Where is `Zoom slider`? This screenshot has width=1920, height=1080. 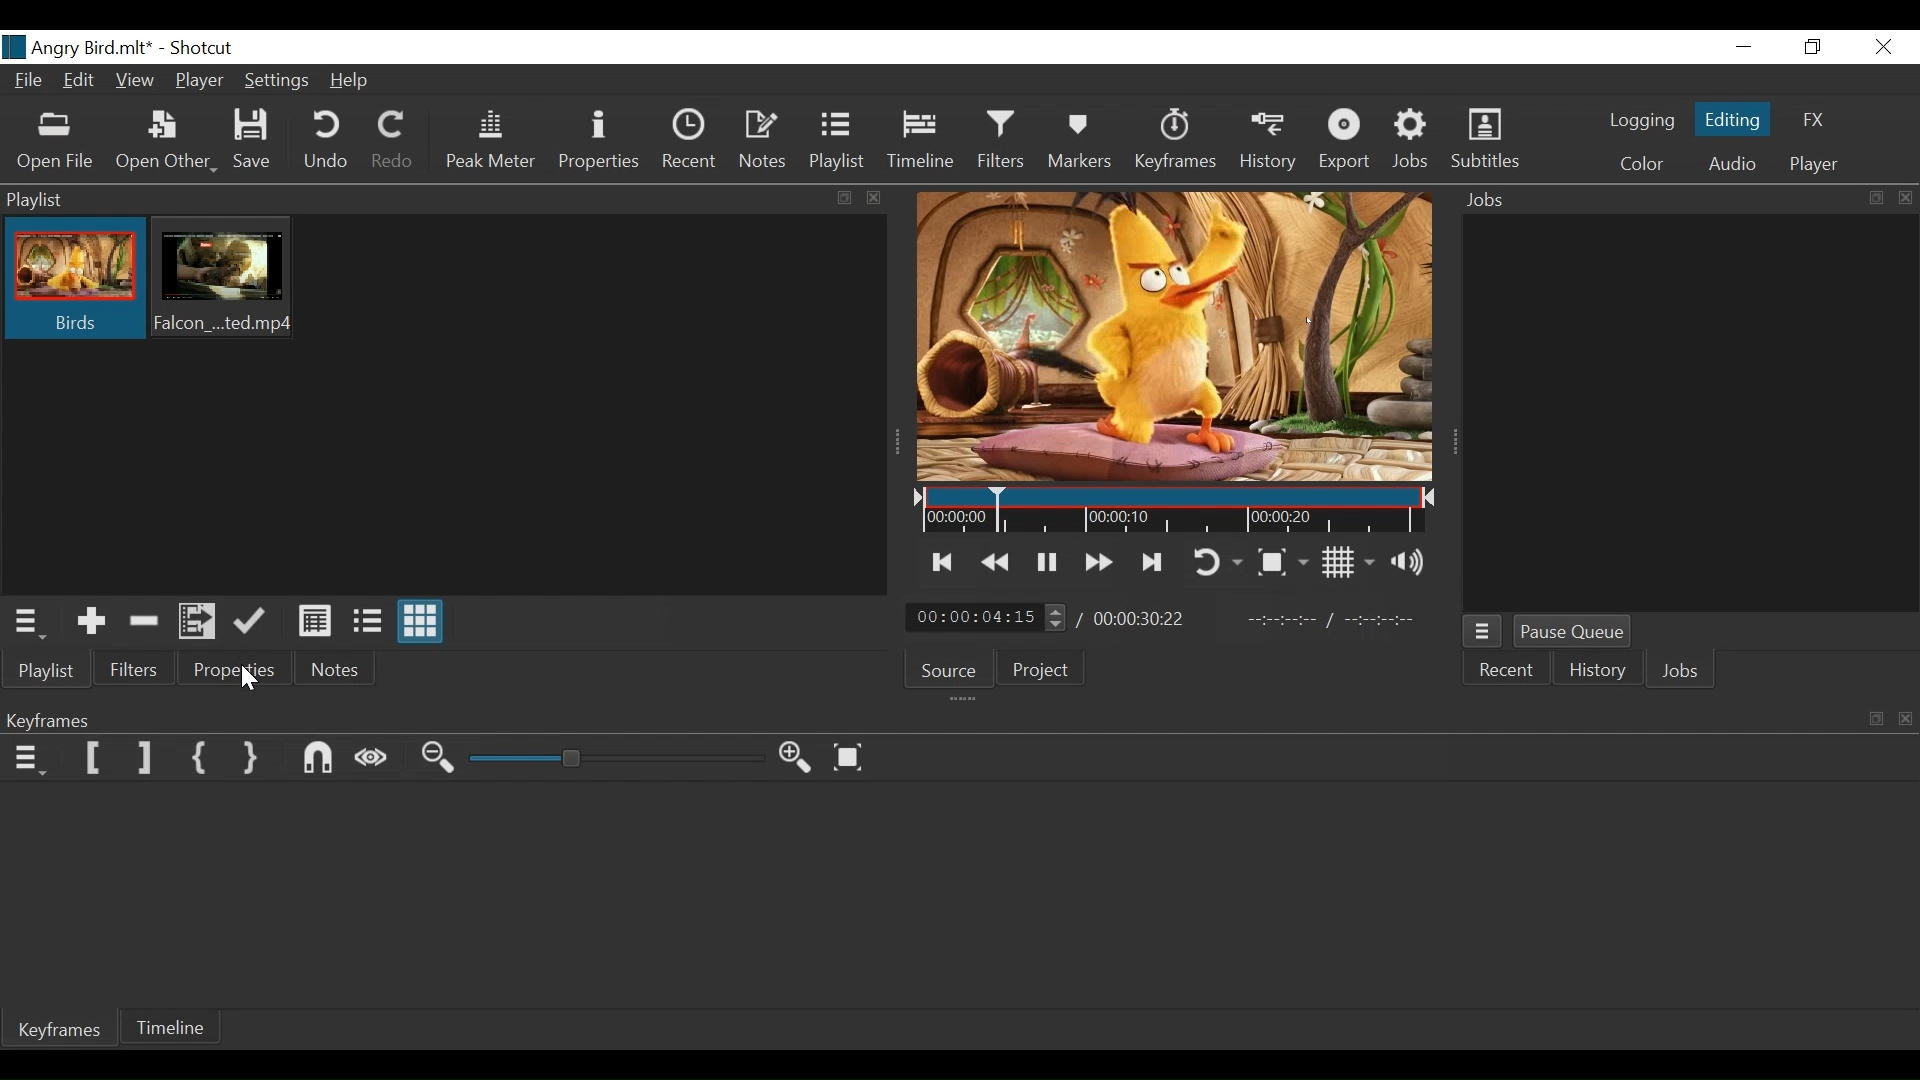
Zoom slider is located at coordinates (614, 759).